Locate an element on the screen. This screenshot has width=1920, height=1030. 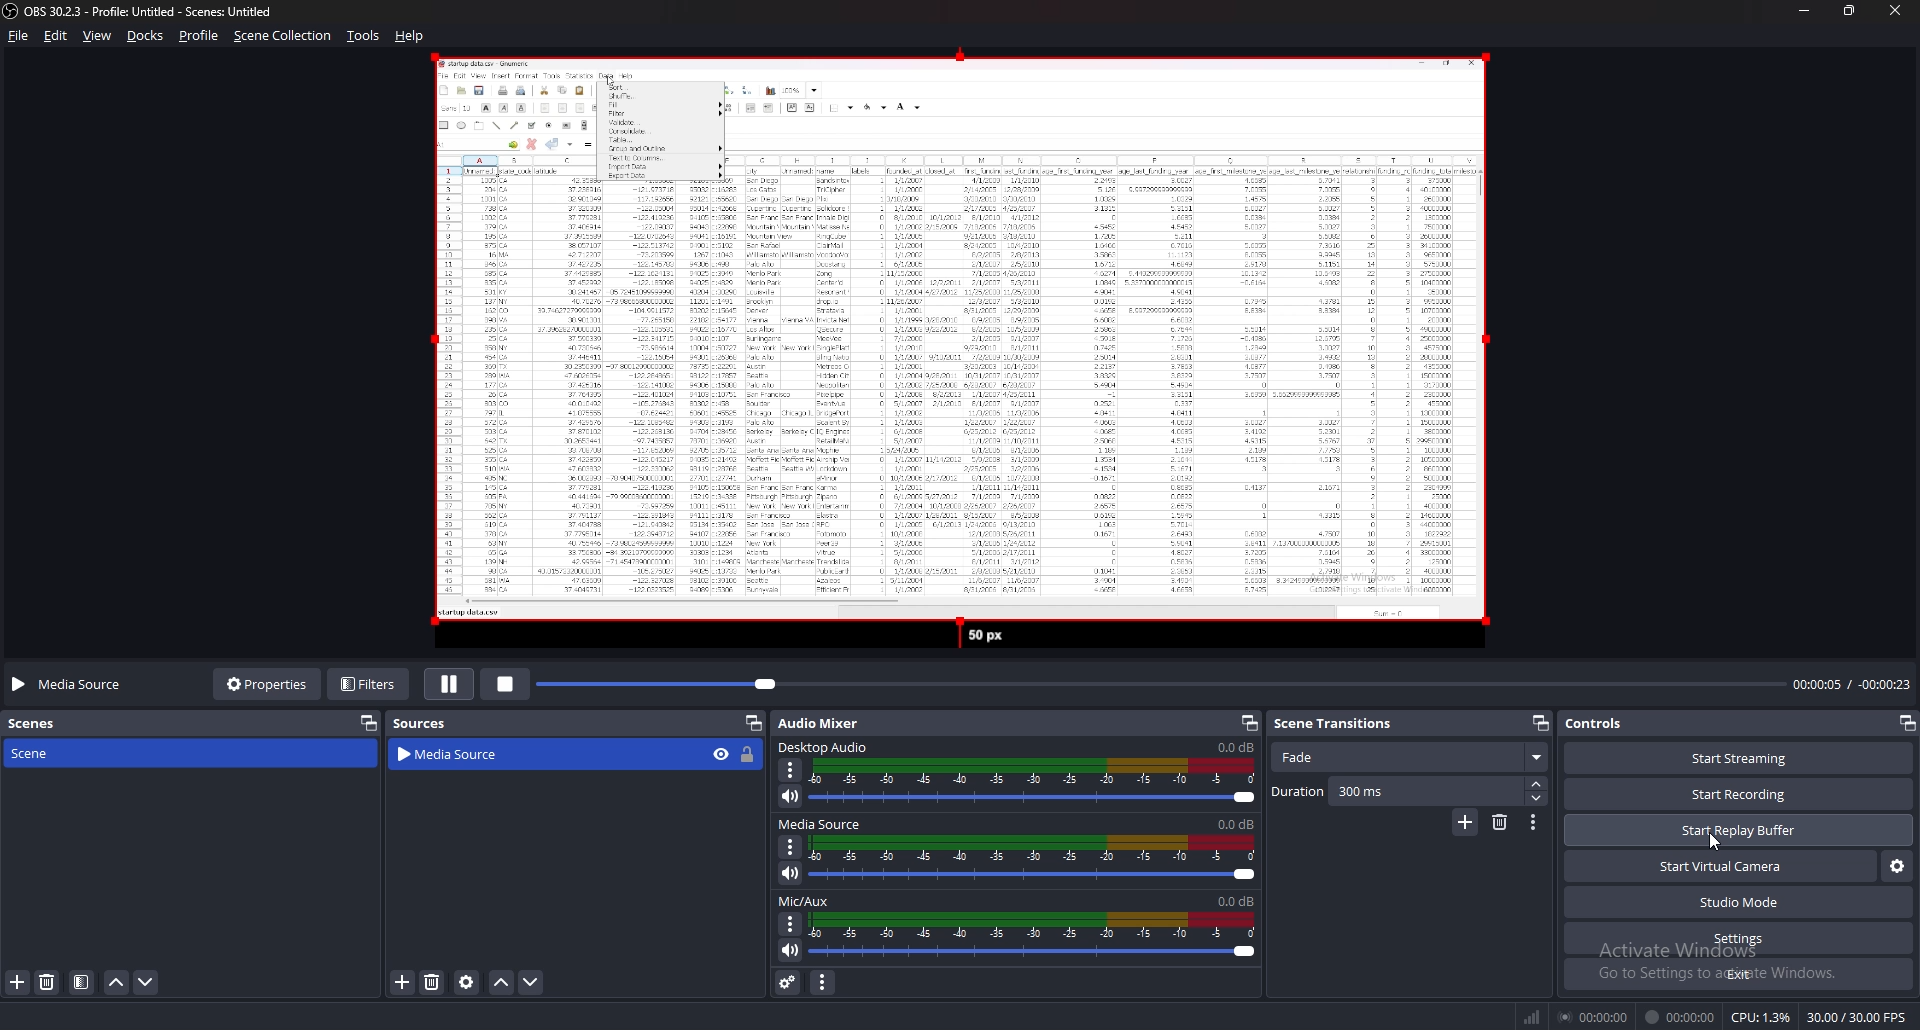
exit is located at coordinates (1737, 973).